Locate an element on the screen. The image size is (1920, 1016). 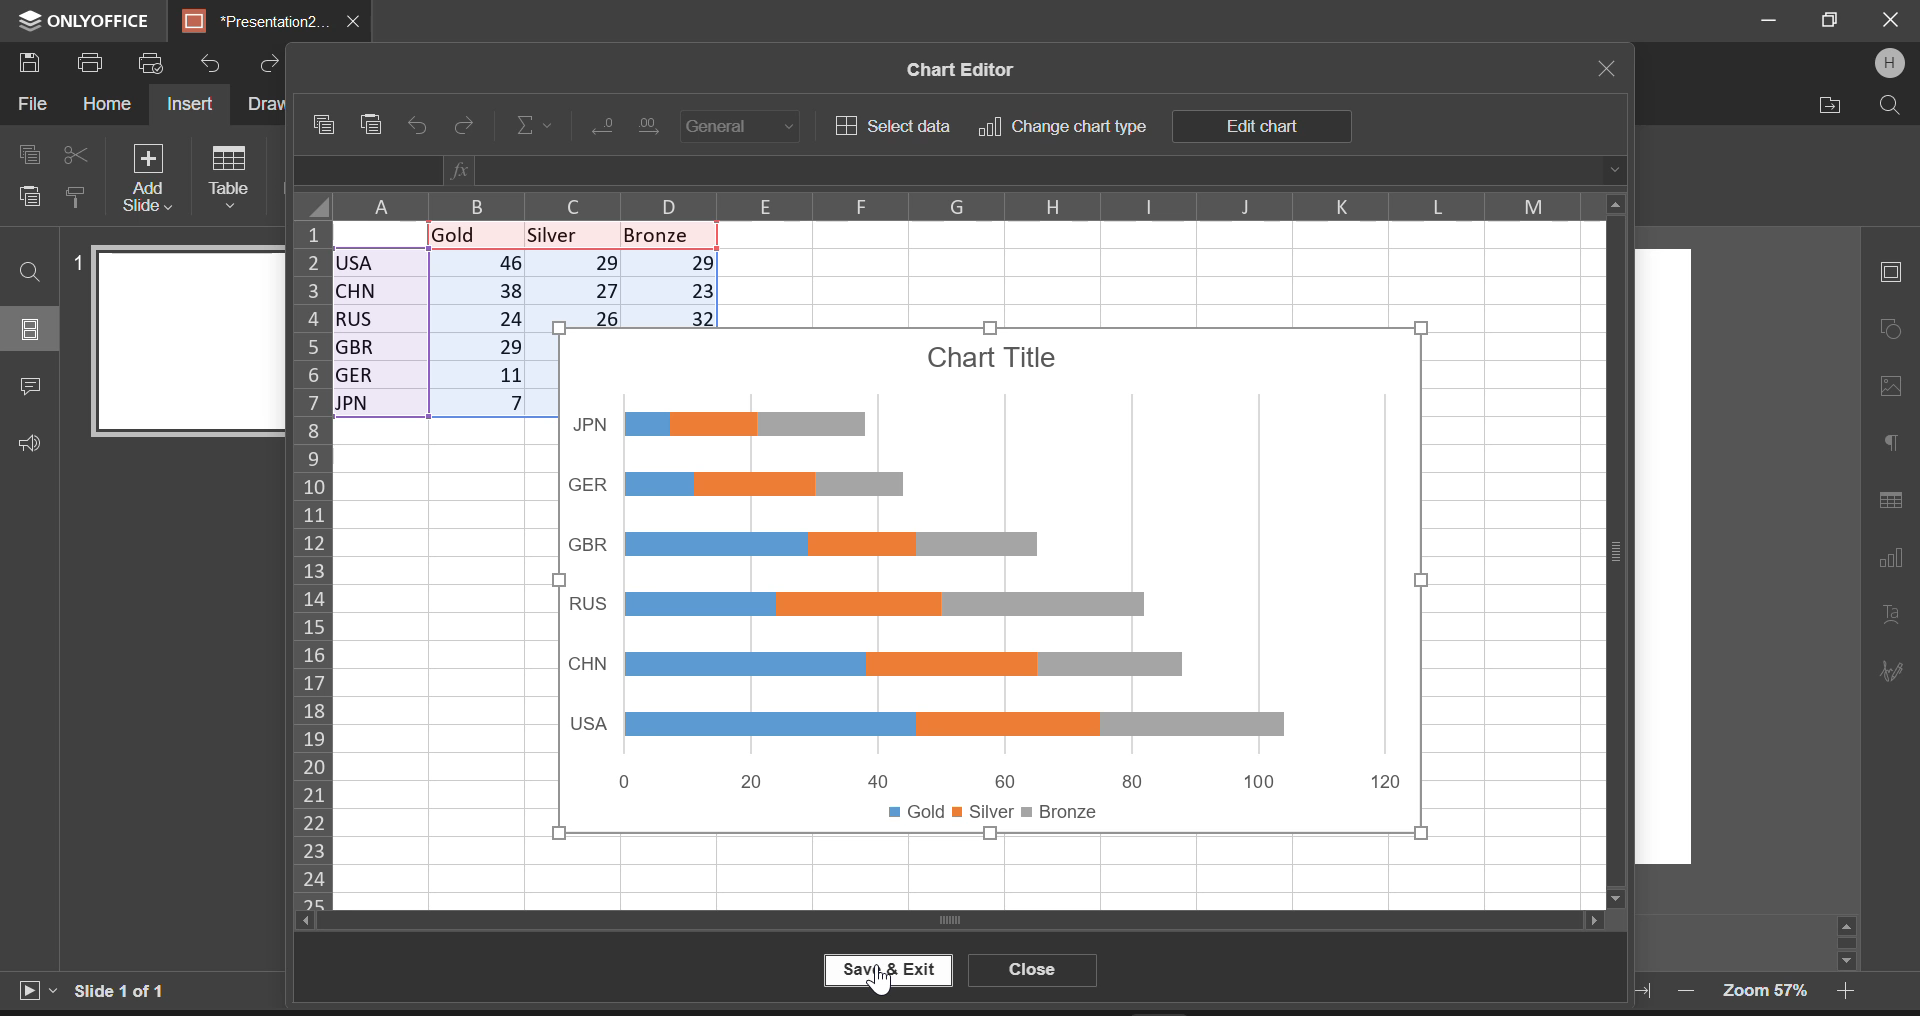
Undo is located at coordinates (419, 124).